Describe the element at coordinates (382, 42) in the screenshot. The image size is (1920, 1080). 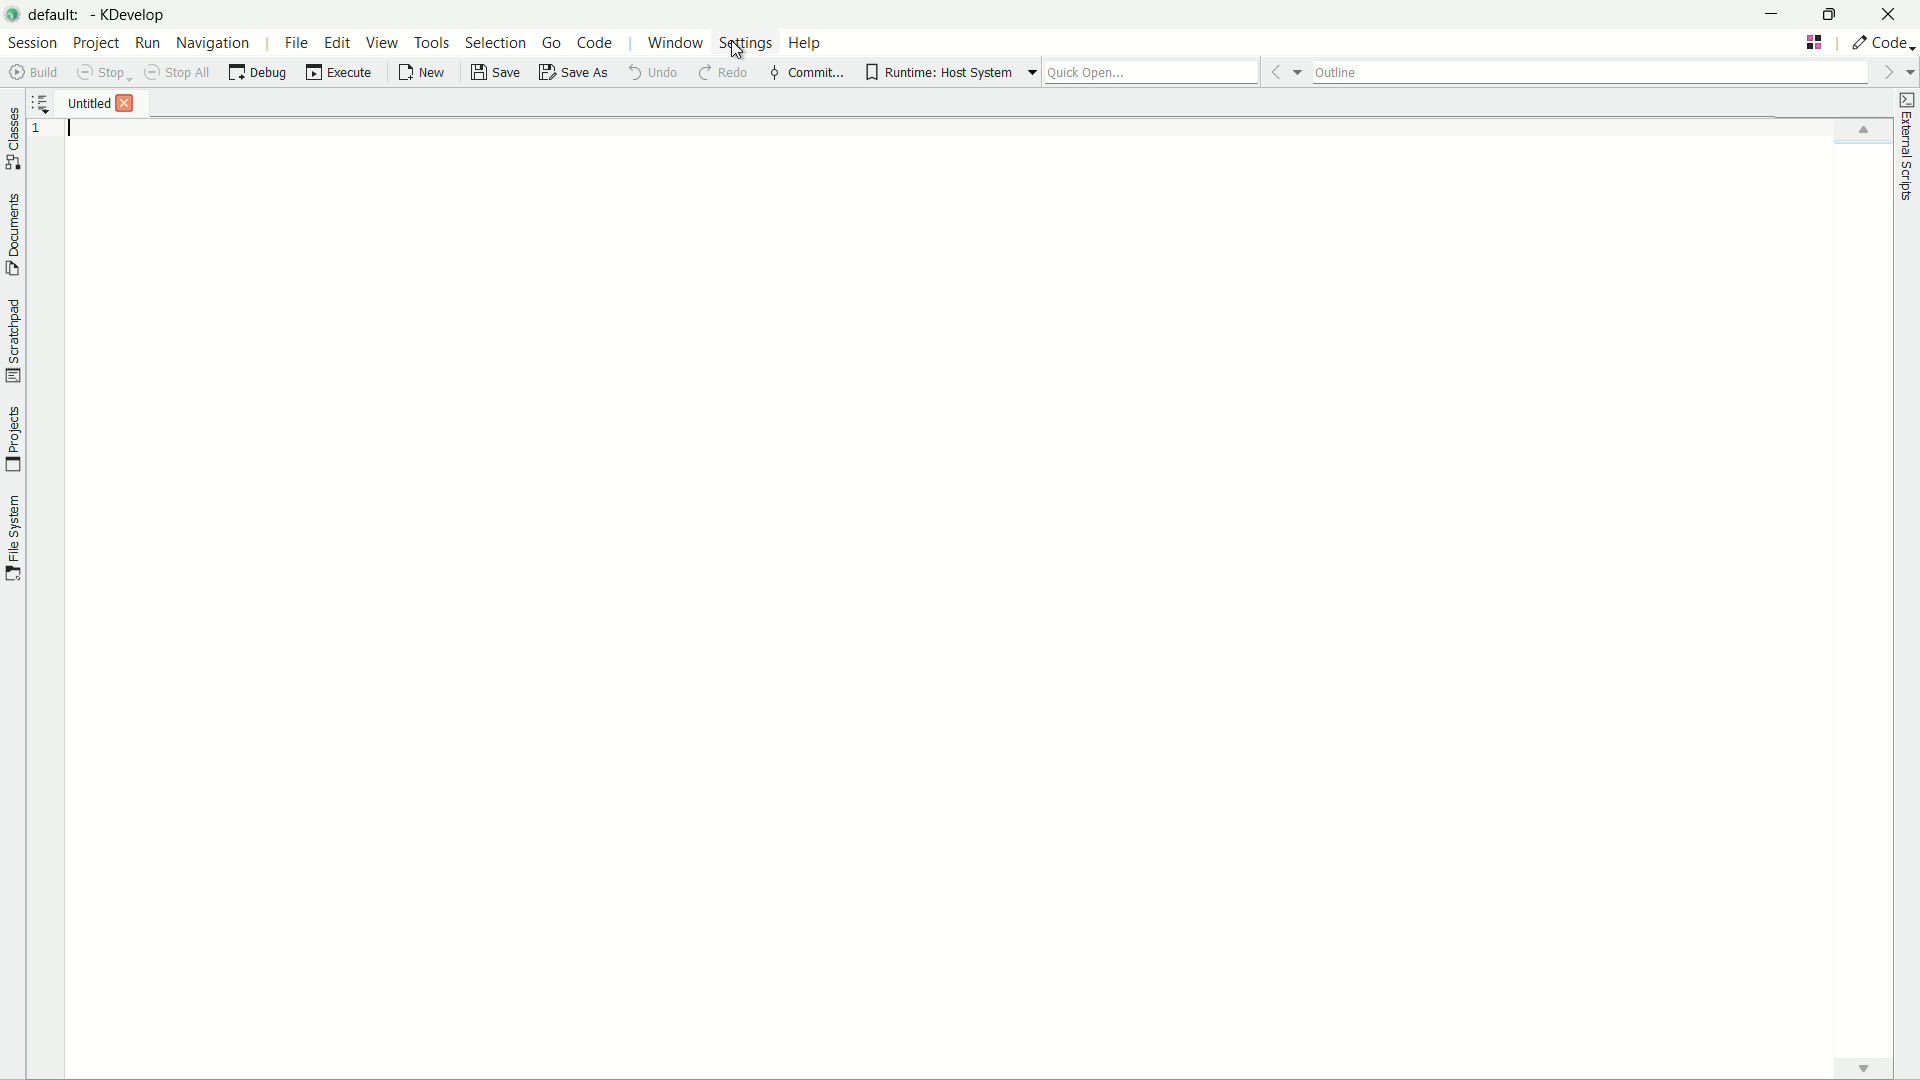
I see `view` at that location.